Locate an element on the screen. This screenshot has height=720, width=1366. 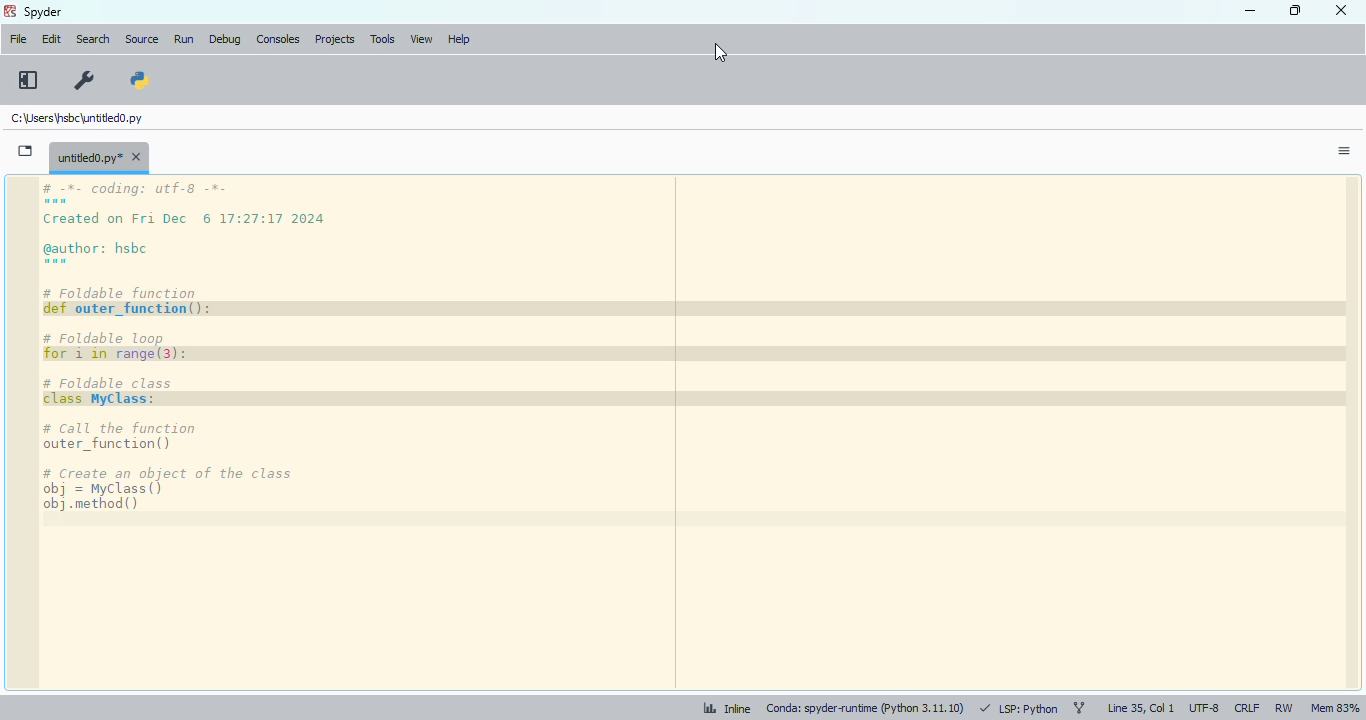
options is located at coordinates (1345, 151).